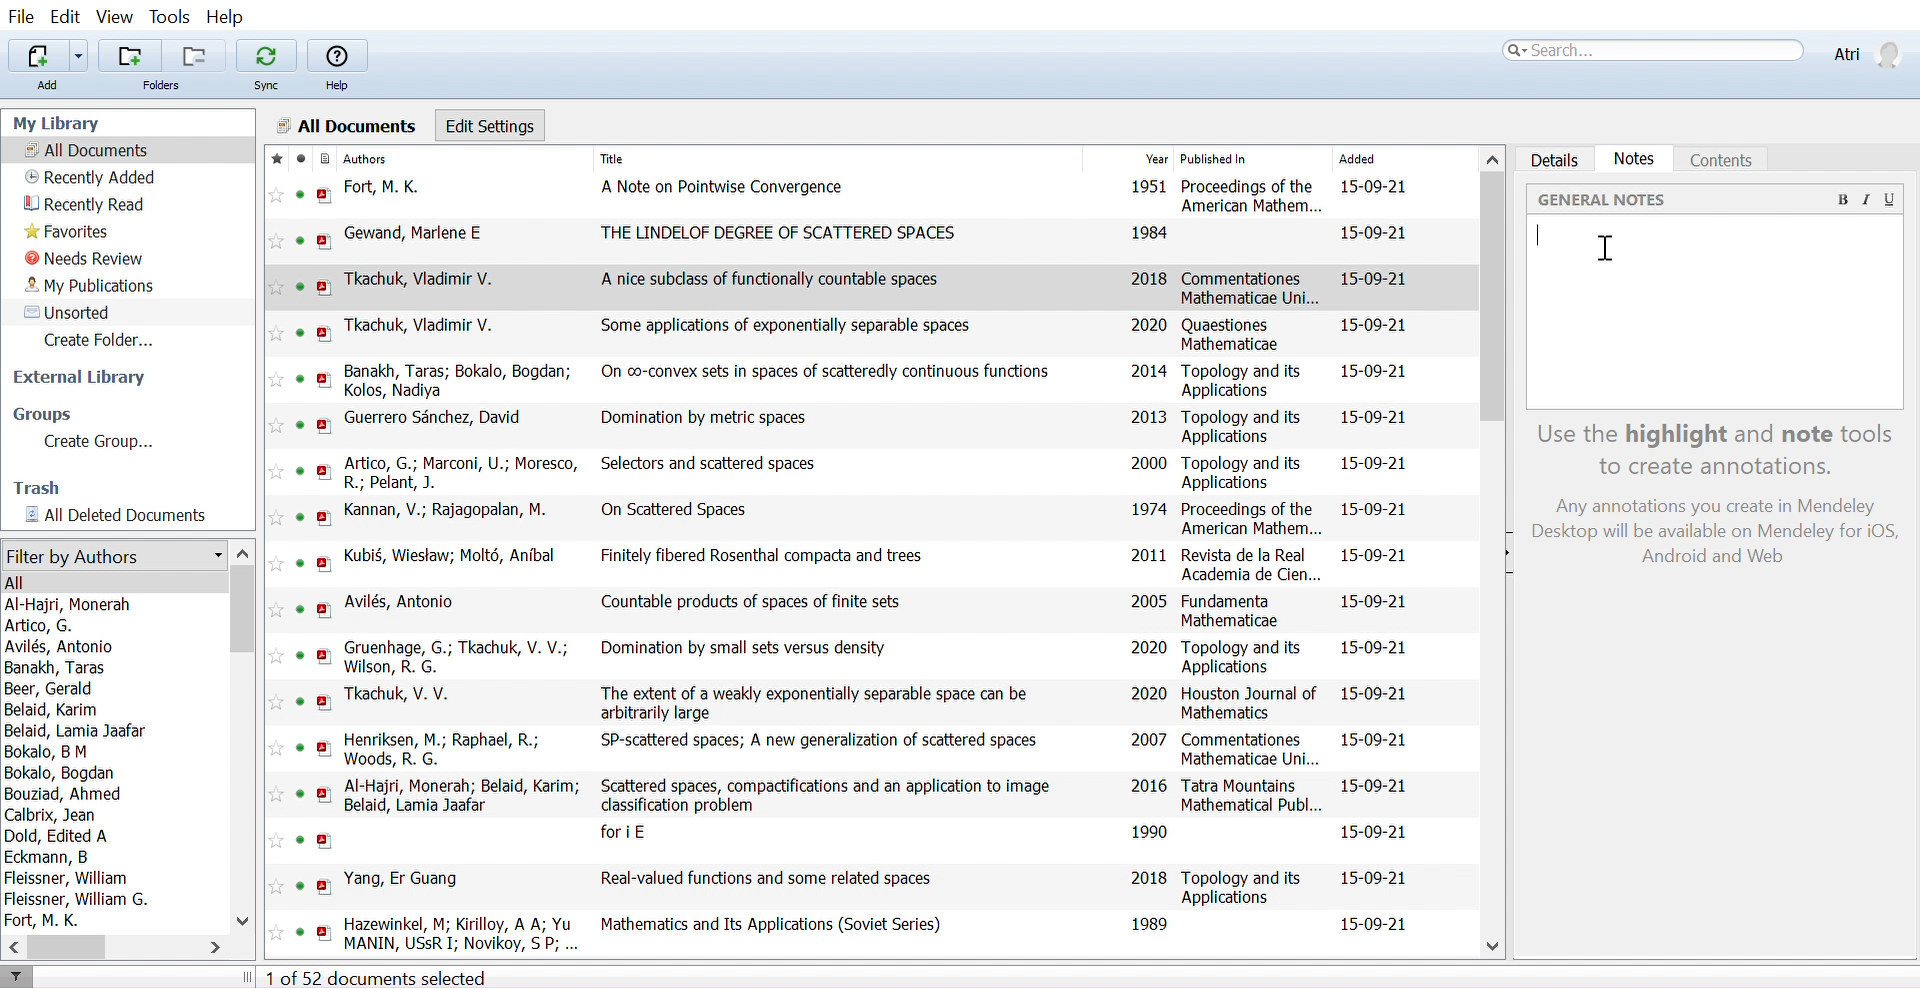 Image resolution: width=1920 pixels, height=988 pixels. What do you see at coordinates (491, 124) in the screenshot?
I see `Edit settings` at bounding box center [491, 124].